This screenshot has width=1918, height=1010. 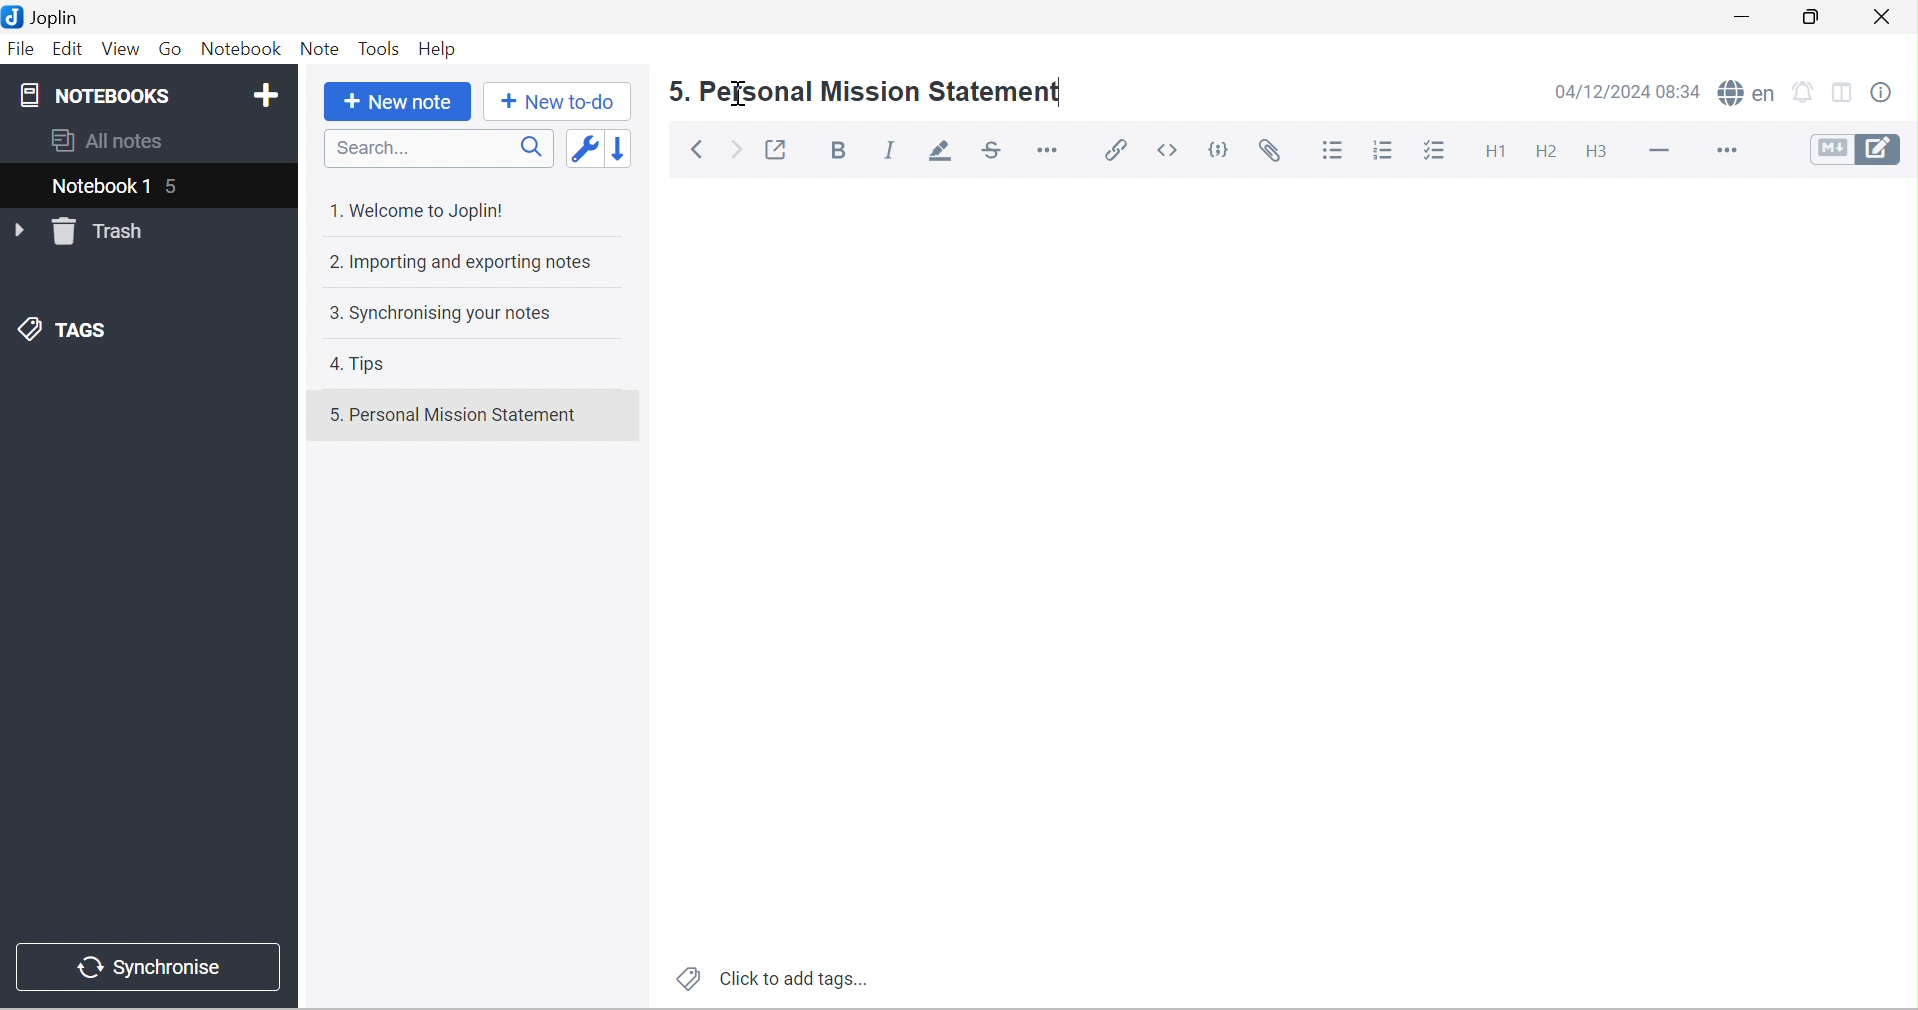 I want to click on Insert / edit link, so click(x=1115, y=149).